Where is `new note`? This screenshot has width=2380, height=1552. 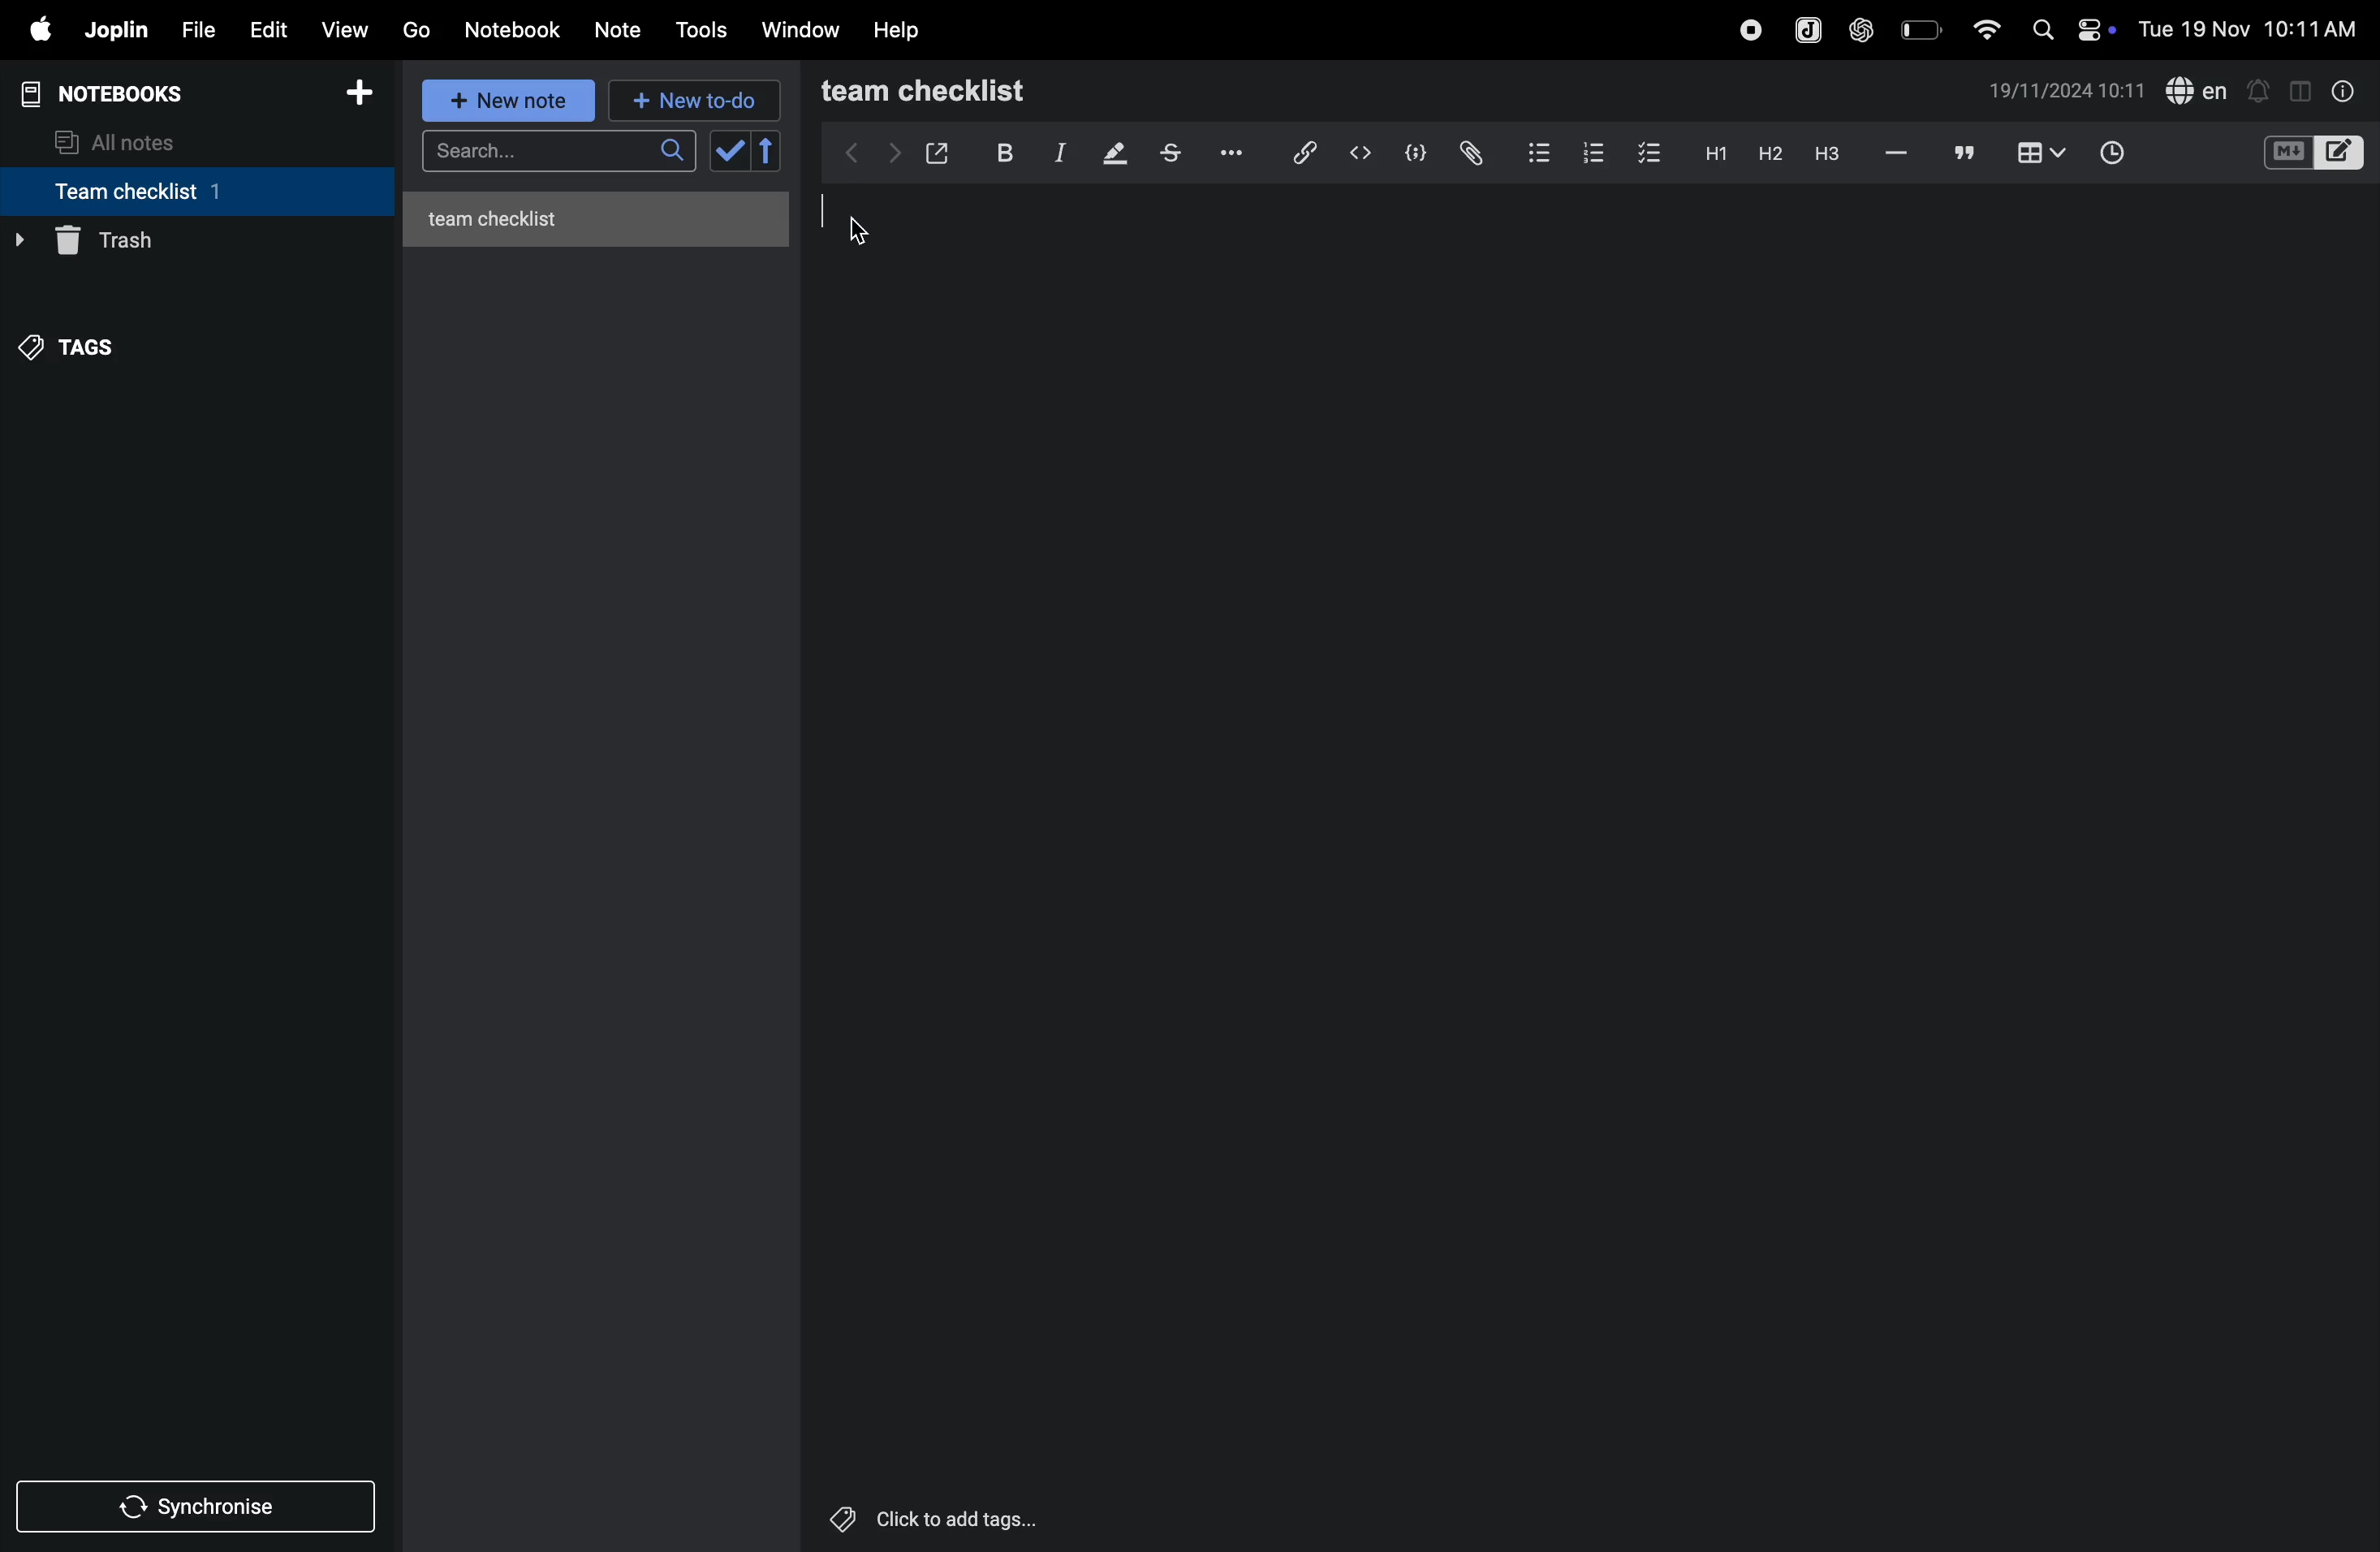 new note is located at coordinates (511, 102).